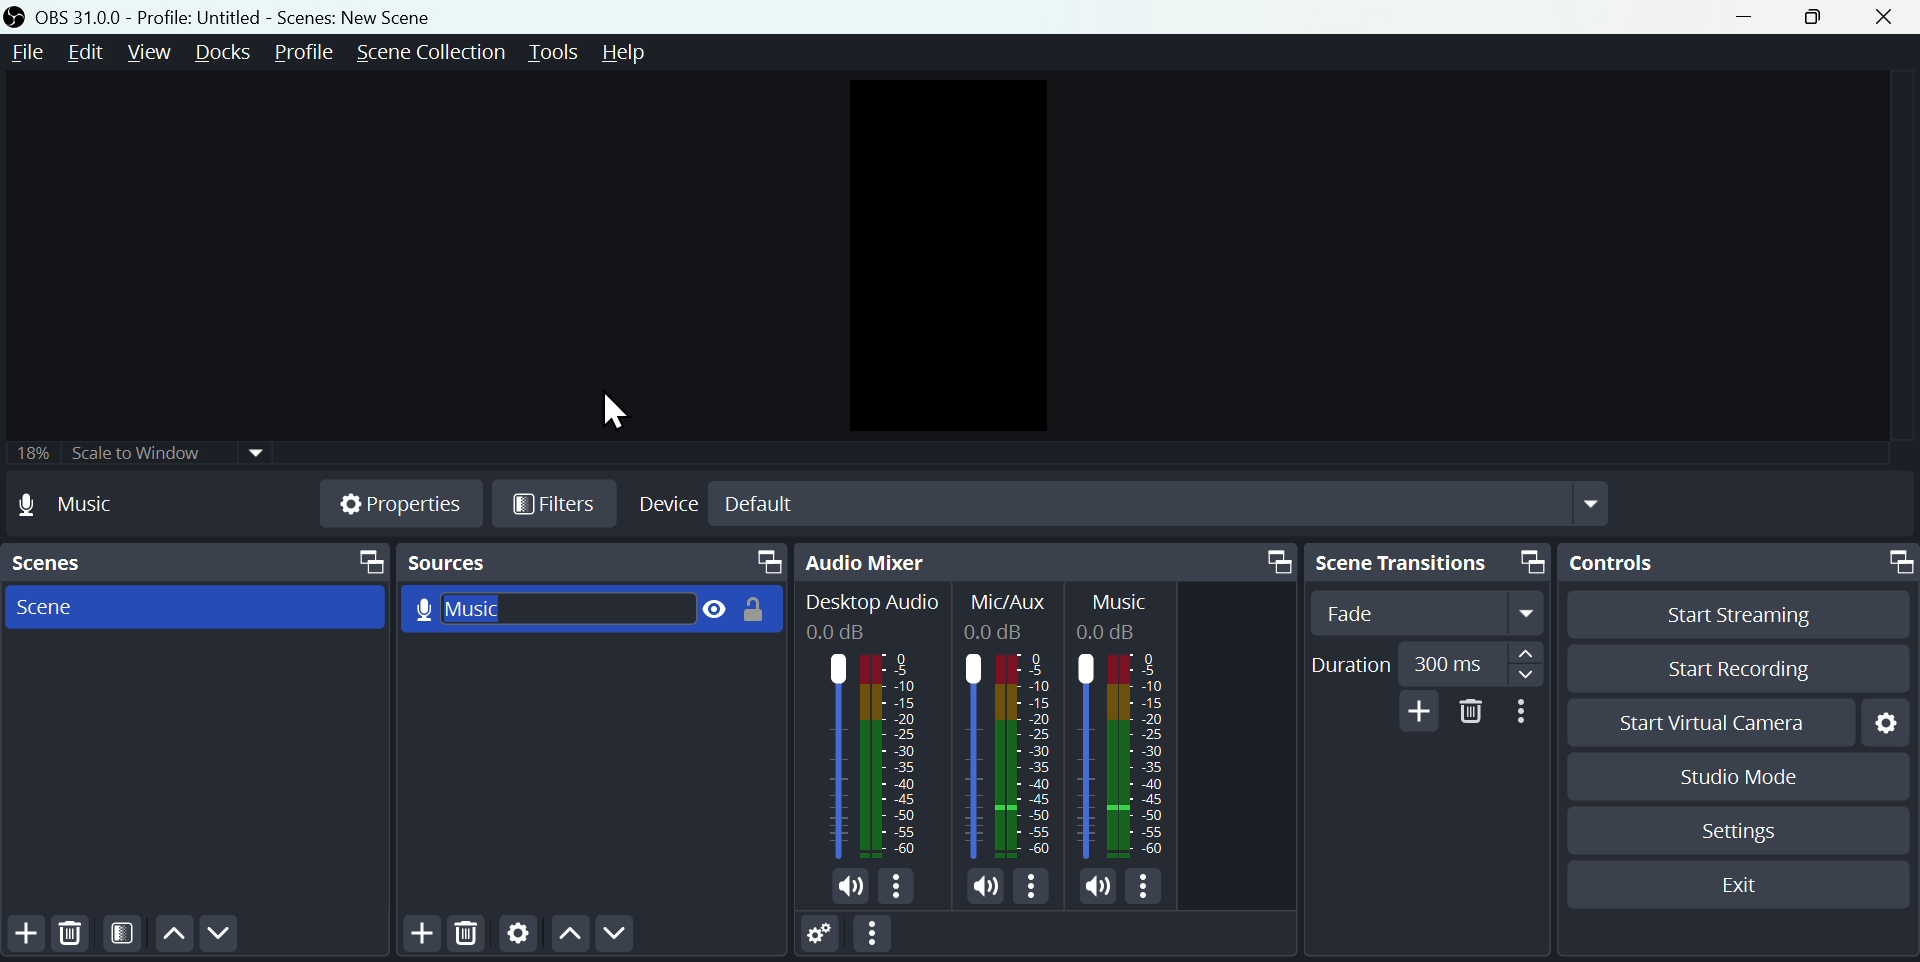  I want to click on Delete, so click(1471, 712).